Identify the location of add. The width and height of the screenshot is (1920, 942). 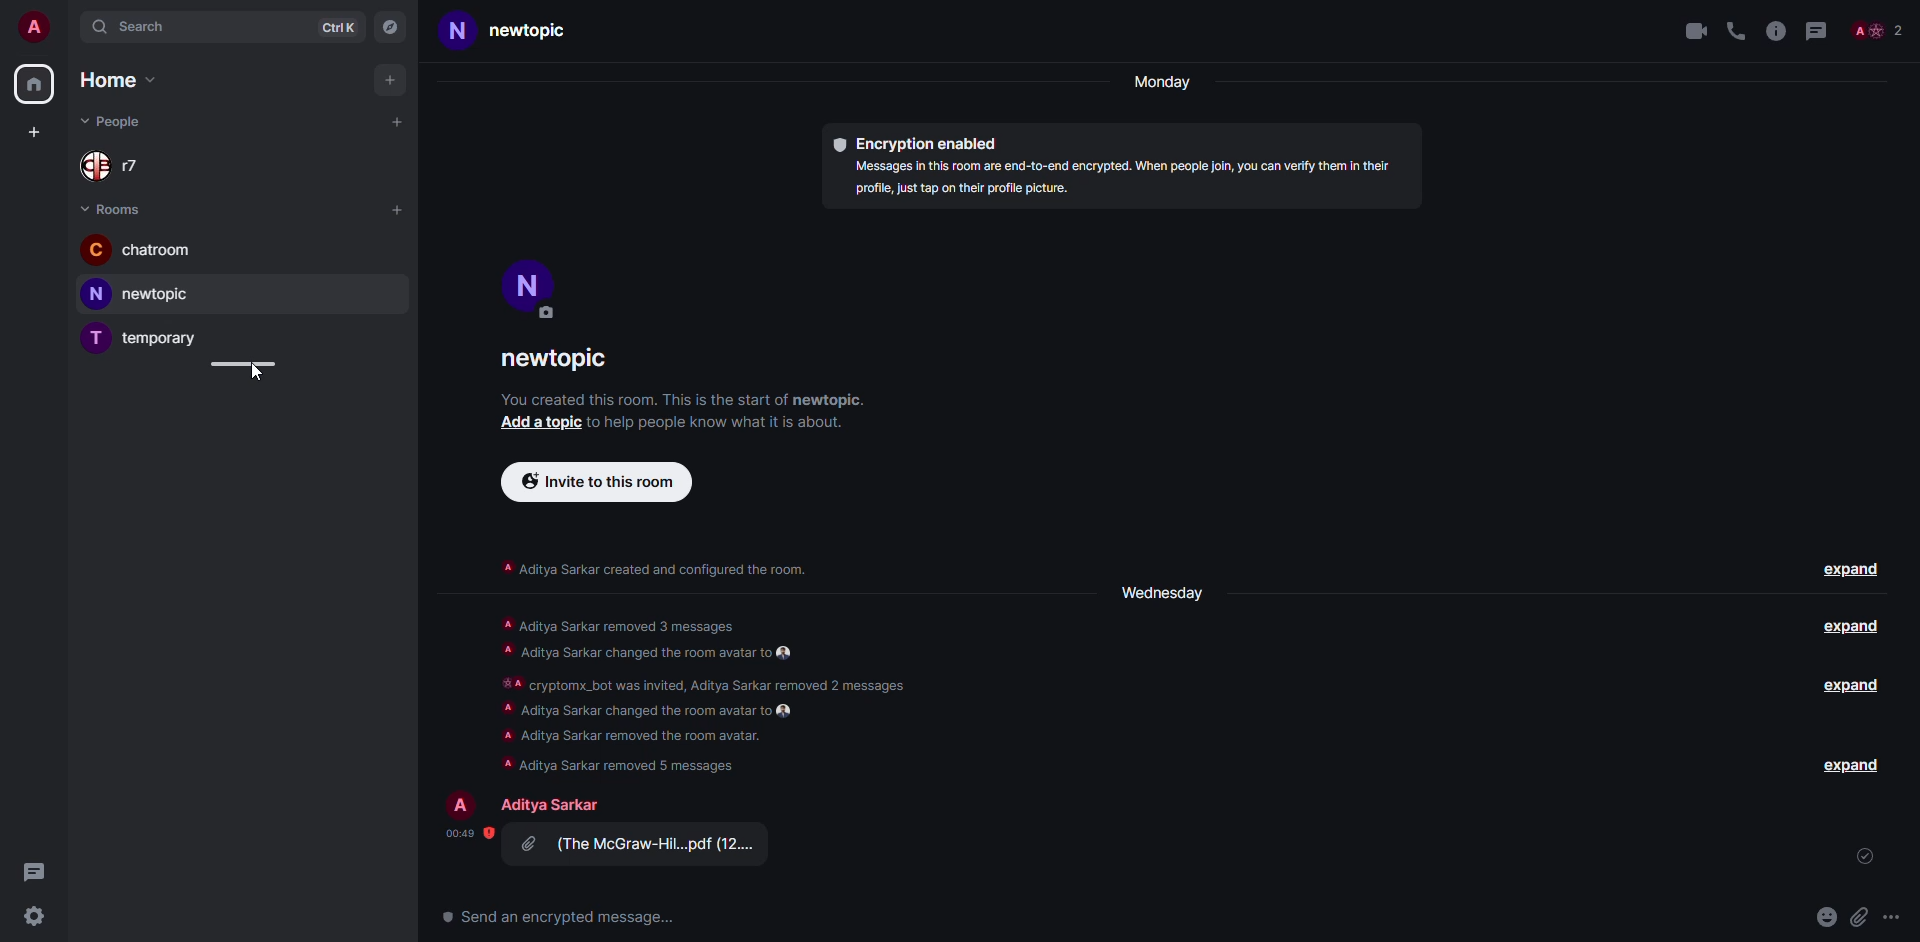
(390, 80).